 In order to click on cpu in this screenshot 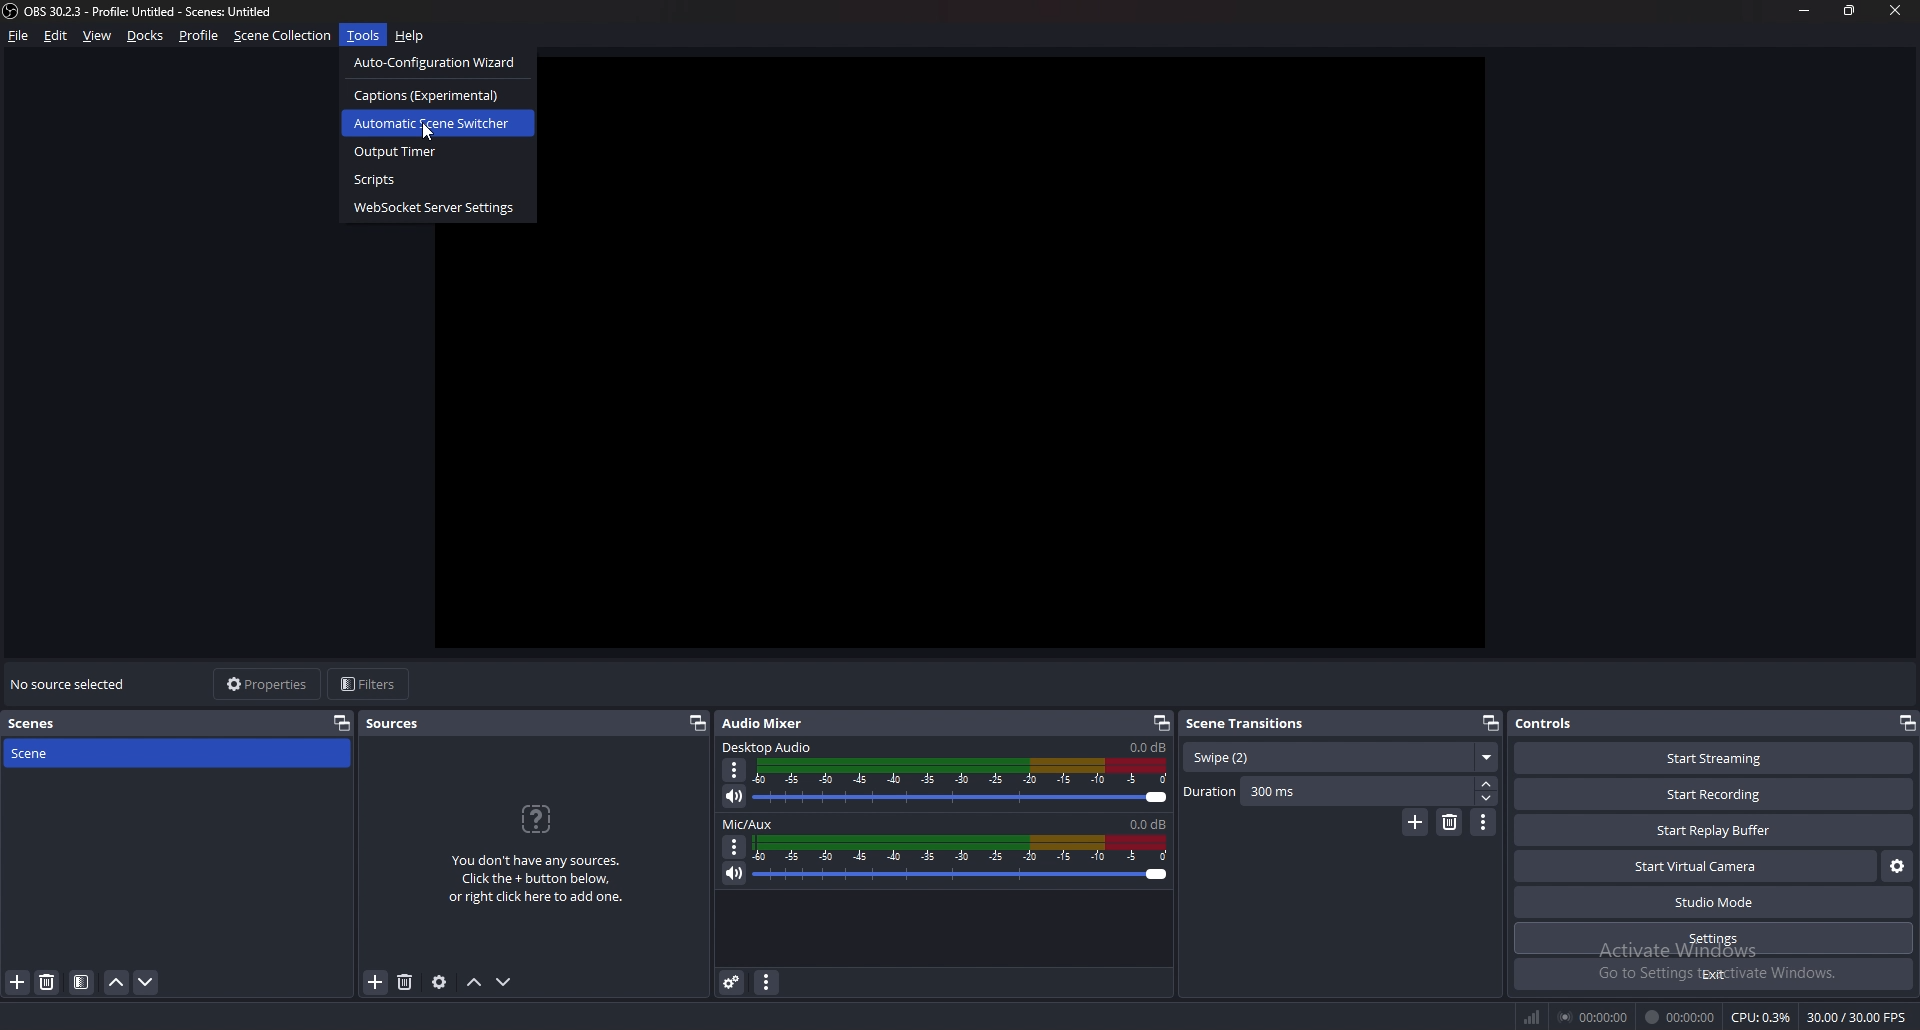, I will do `click(1761, 1017)`.